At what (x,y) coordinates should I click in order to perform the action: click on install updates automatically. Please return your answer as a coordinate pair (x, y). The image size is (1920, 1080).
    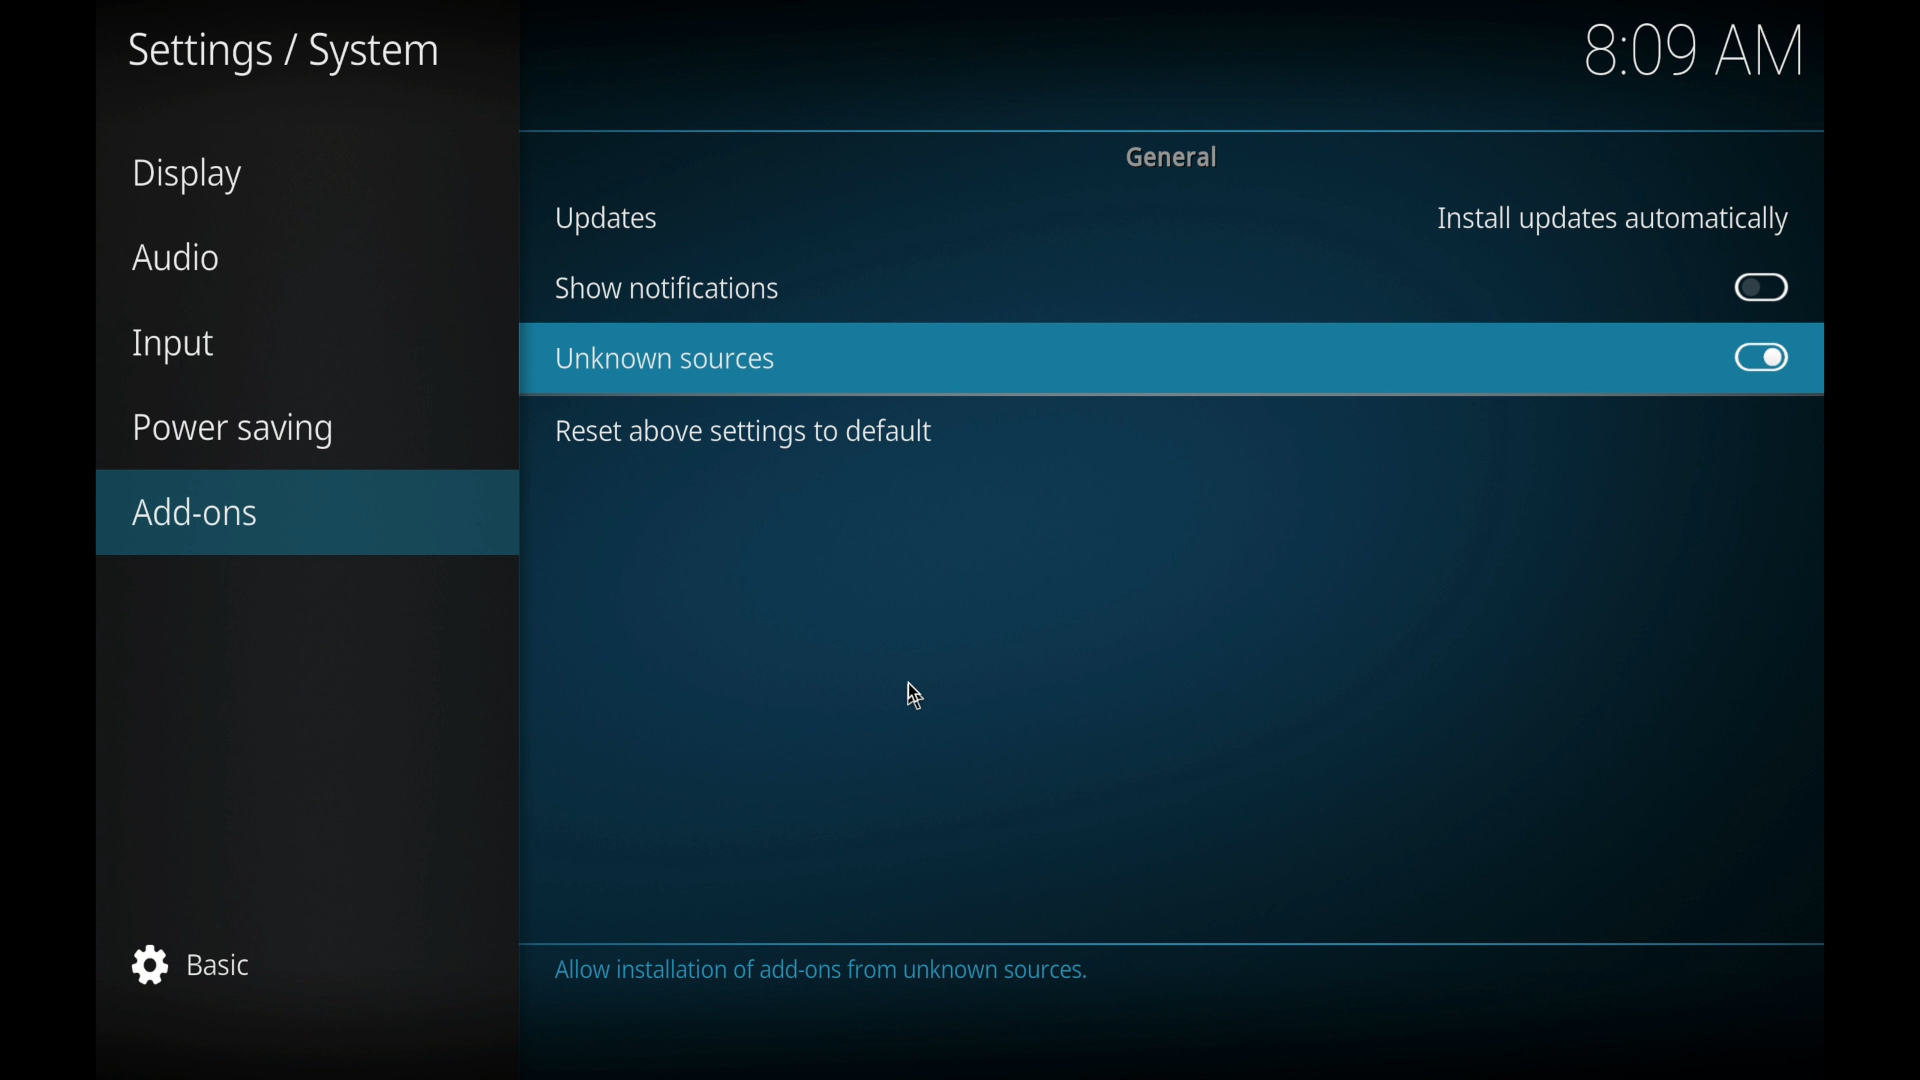
    Looking at the image, I should click on (1612, 219).